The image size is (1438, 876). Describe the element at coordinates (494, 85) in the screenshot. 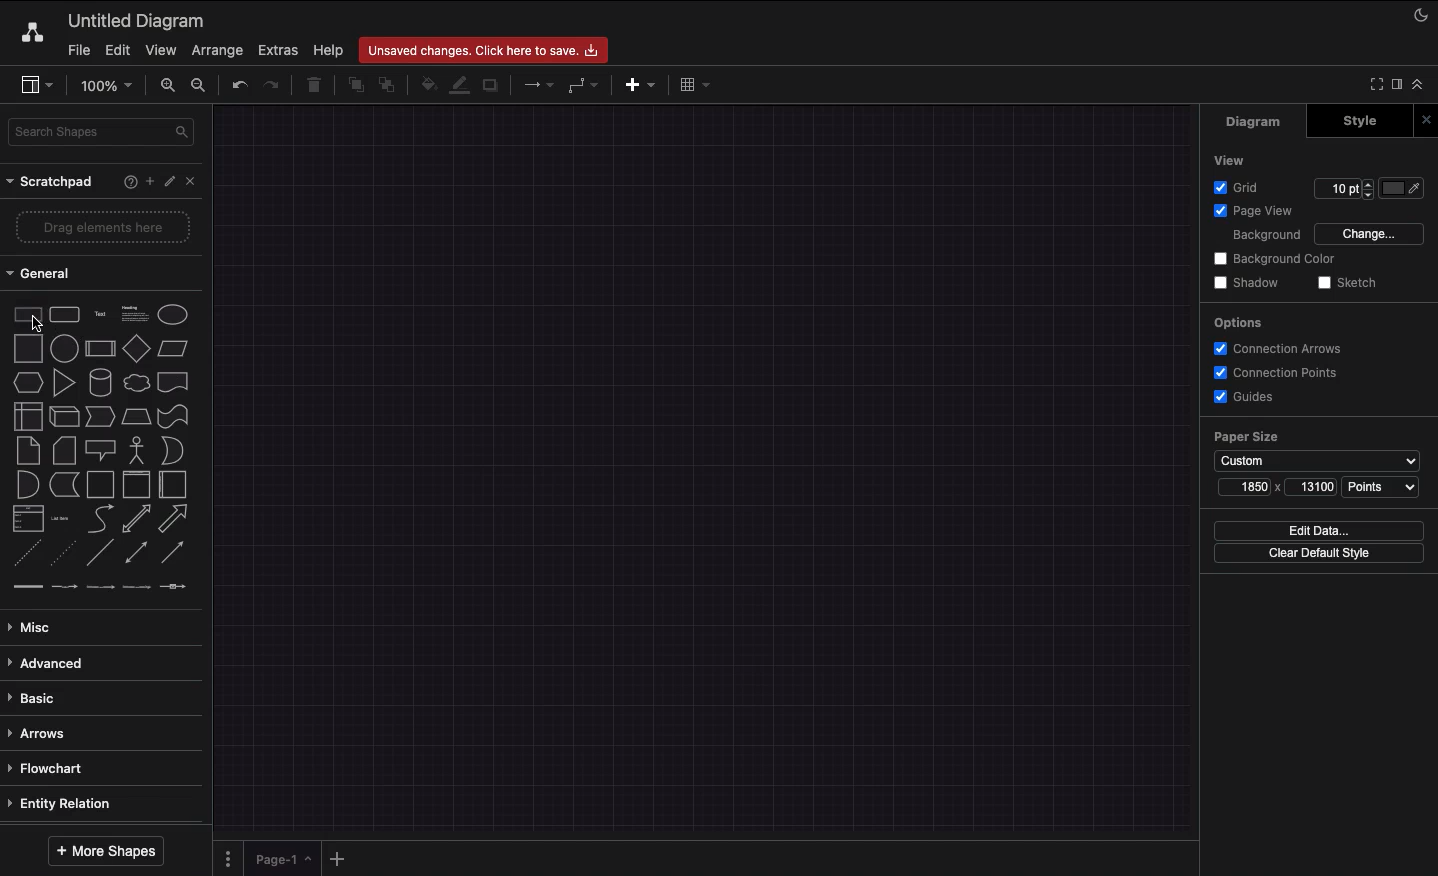

I see `Shadow` at that location.